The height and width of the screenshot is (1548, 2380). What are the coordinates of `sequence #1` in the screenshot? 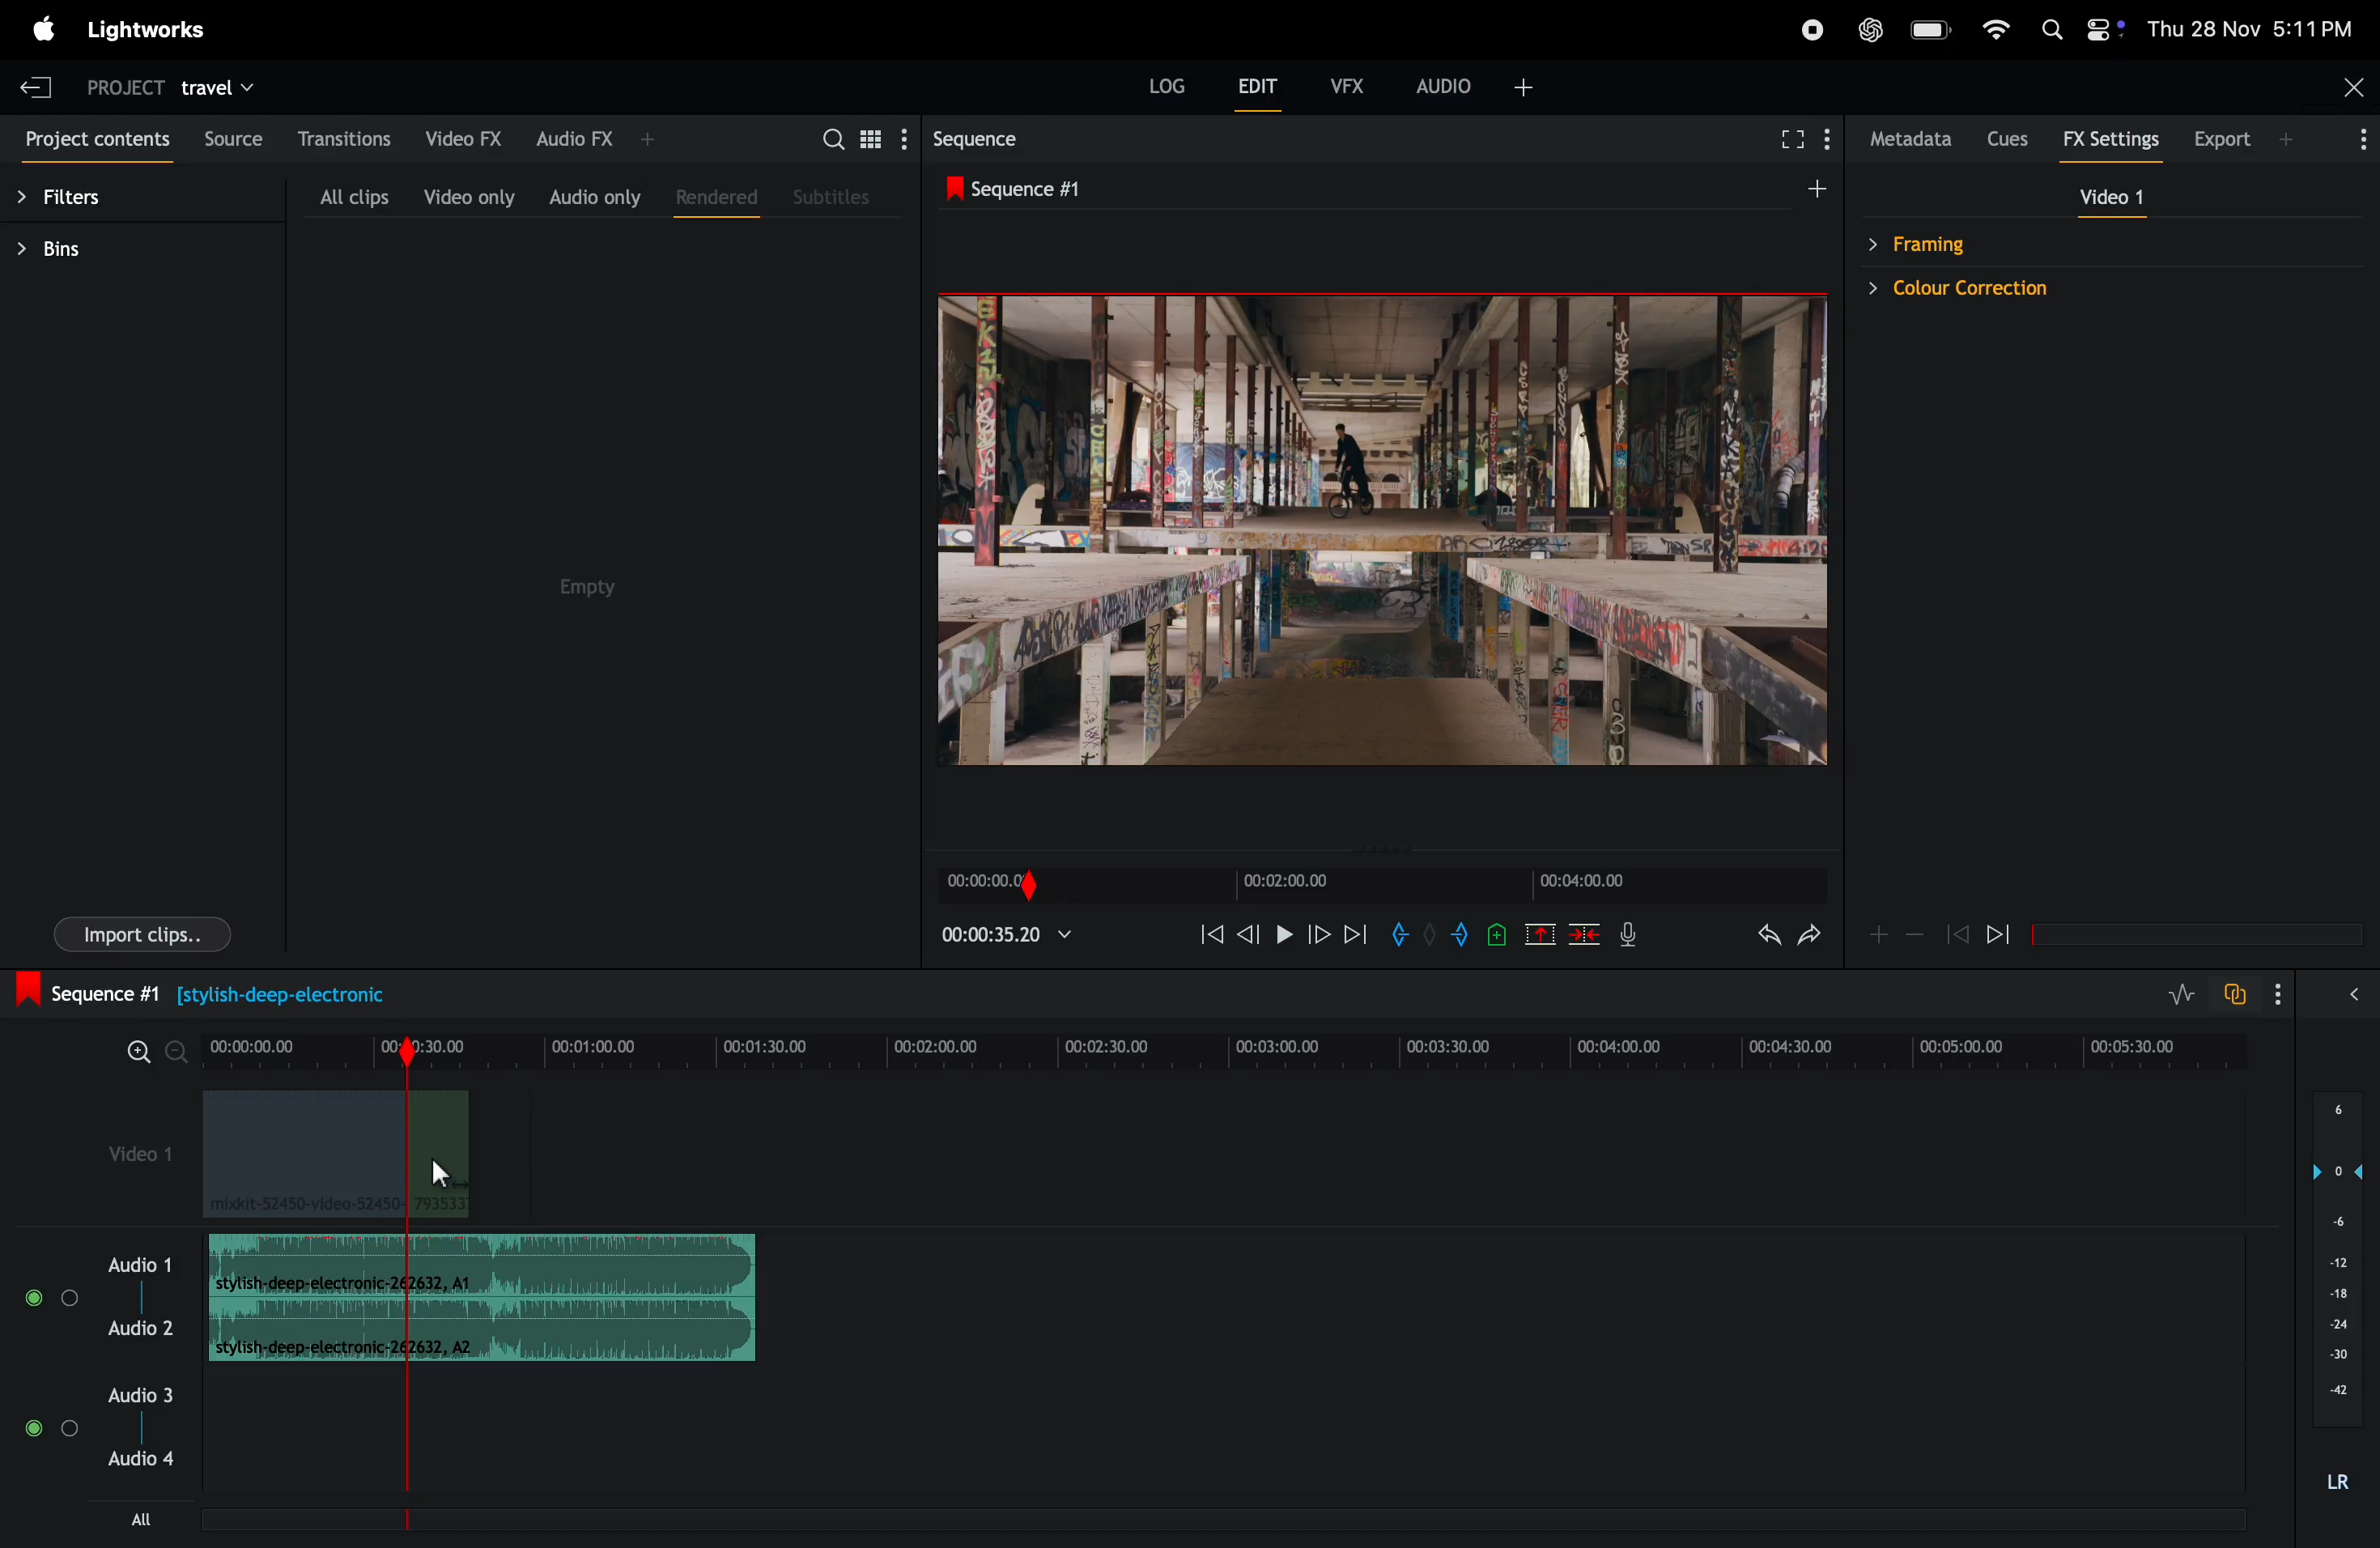 It's located at (198, 992).